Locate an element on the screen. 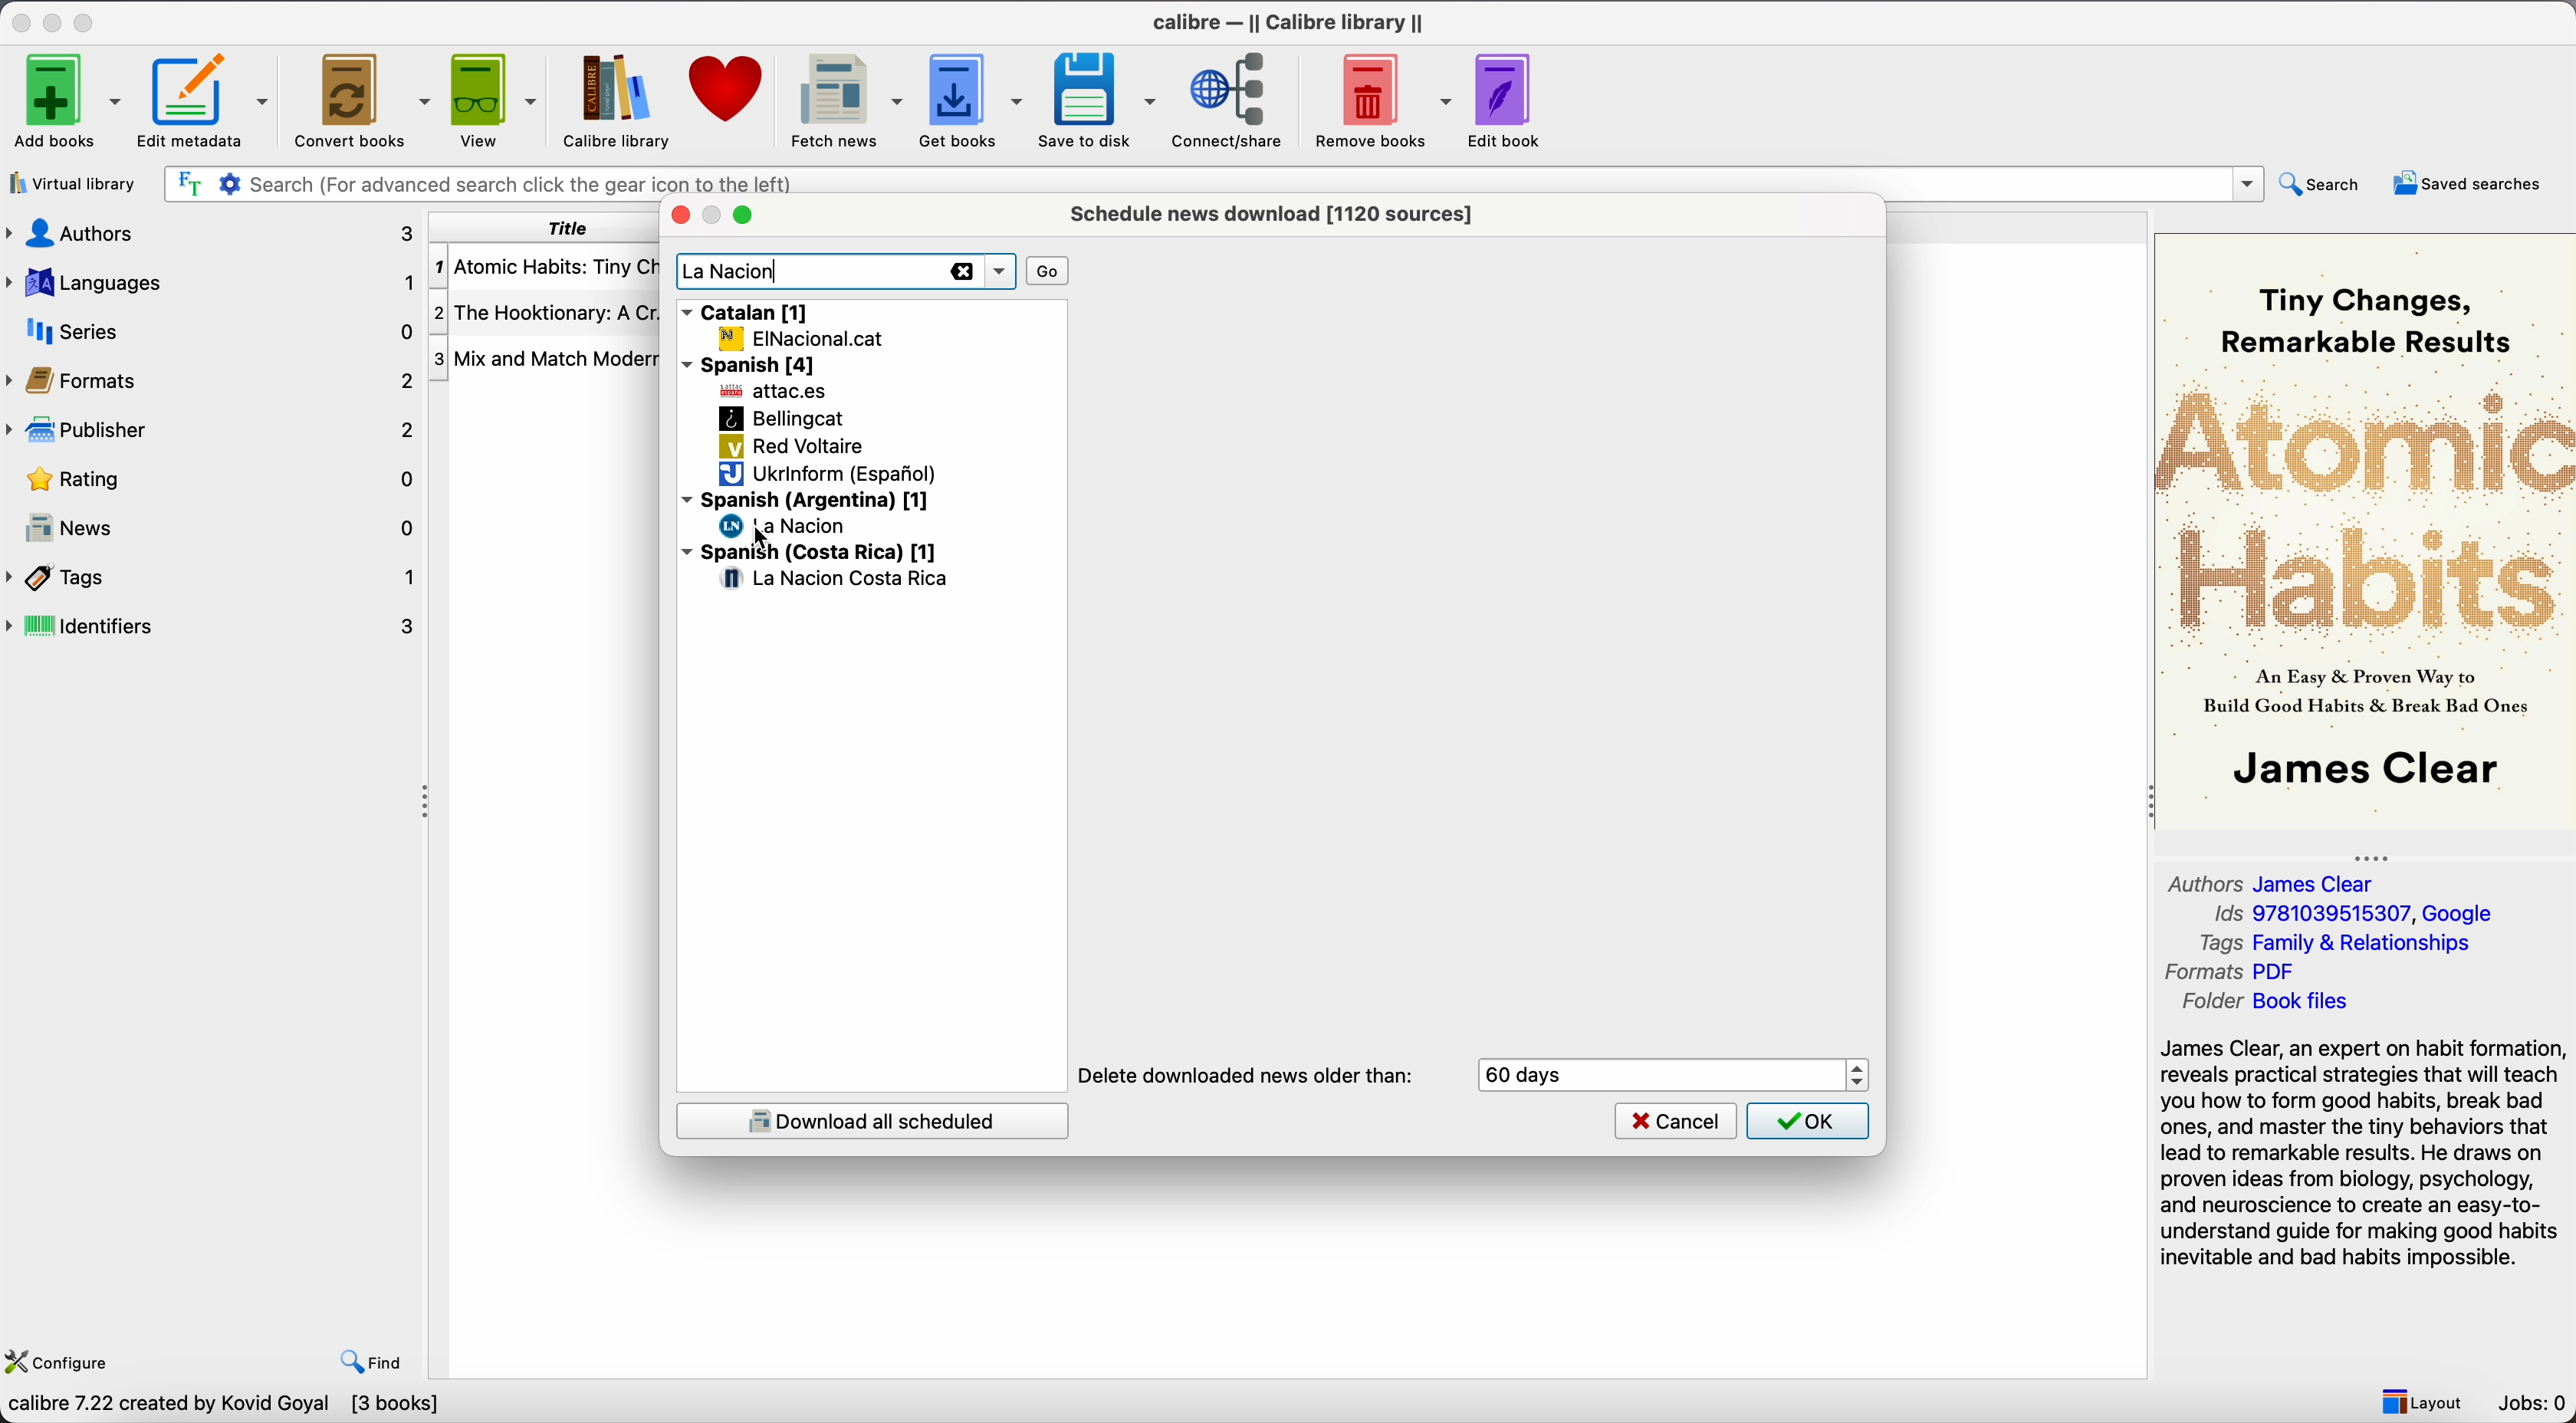 This screenshot has width=2576, height=1423. Ukrinform (Español) is located at coordinates (828, 475).